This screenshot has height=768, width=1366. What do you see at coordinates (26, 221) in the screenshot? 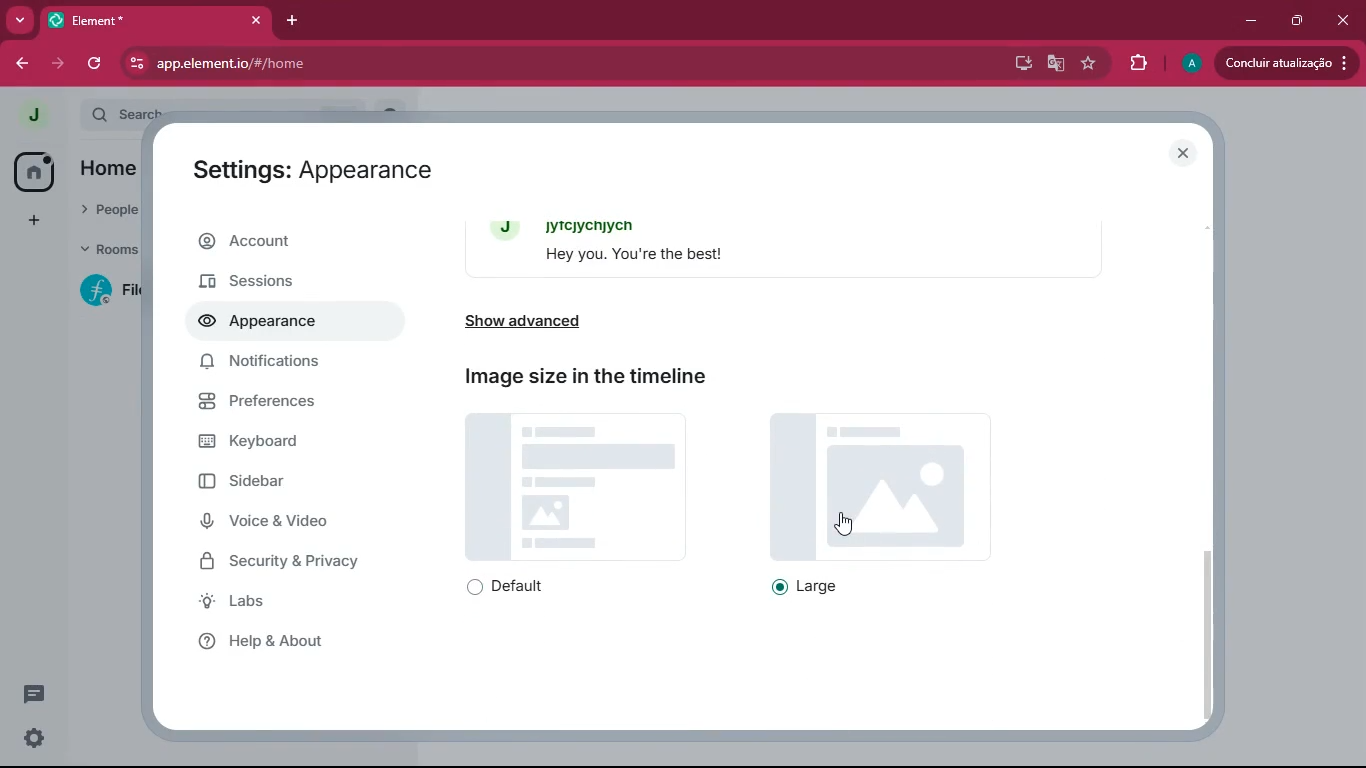
I see `add` at bounding box center [26, 221].